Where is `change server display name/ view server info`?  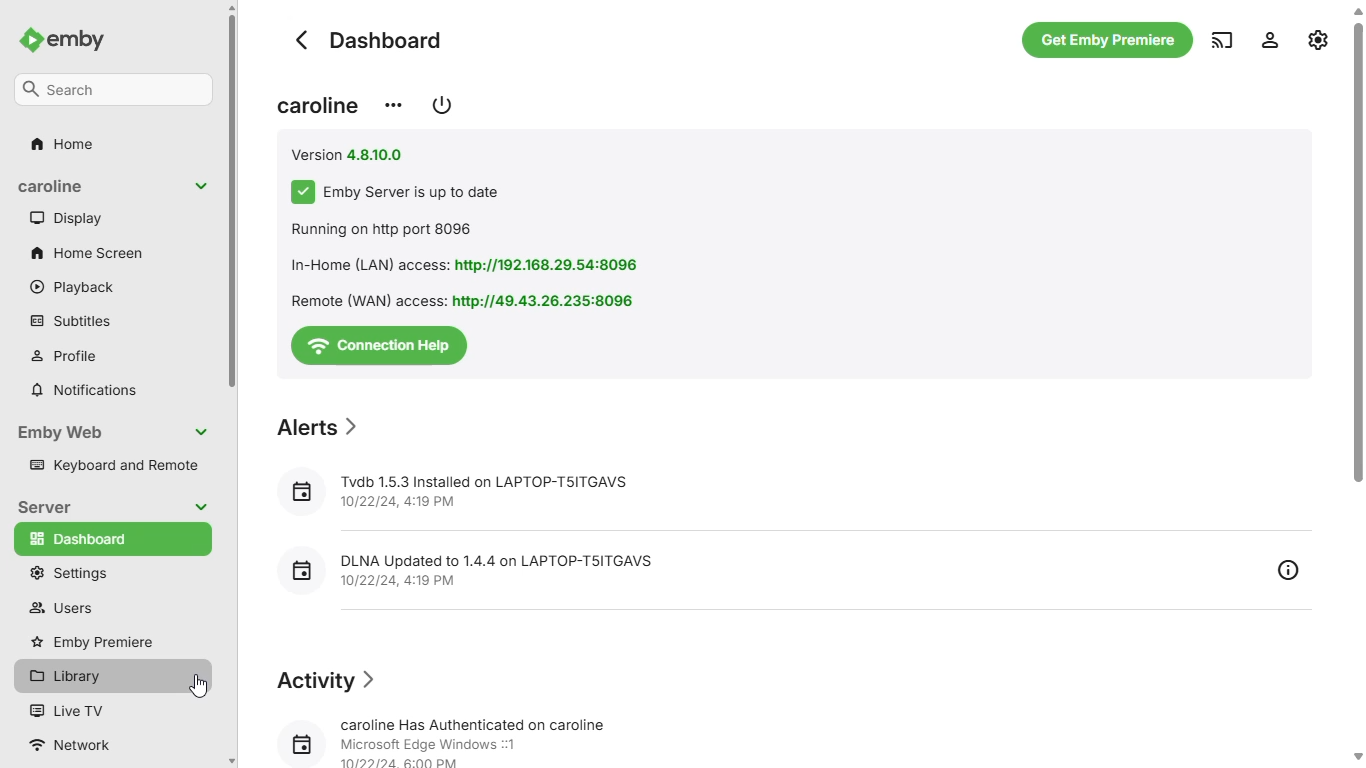 change server display name/ view server info is located at coordinates (393, 104).